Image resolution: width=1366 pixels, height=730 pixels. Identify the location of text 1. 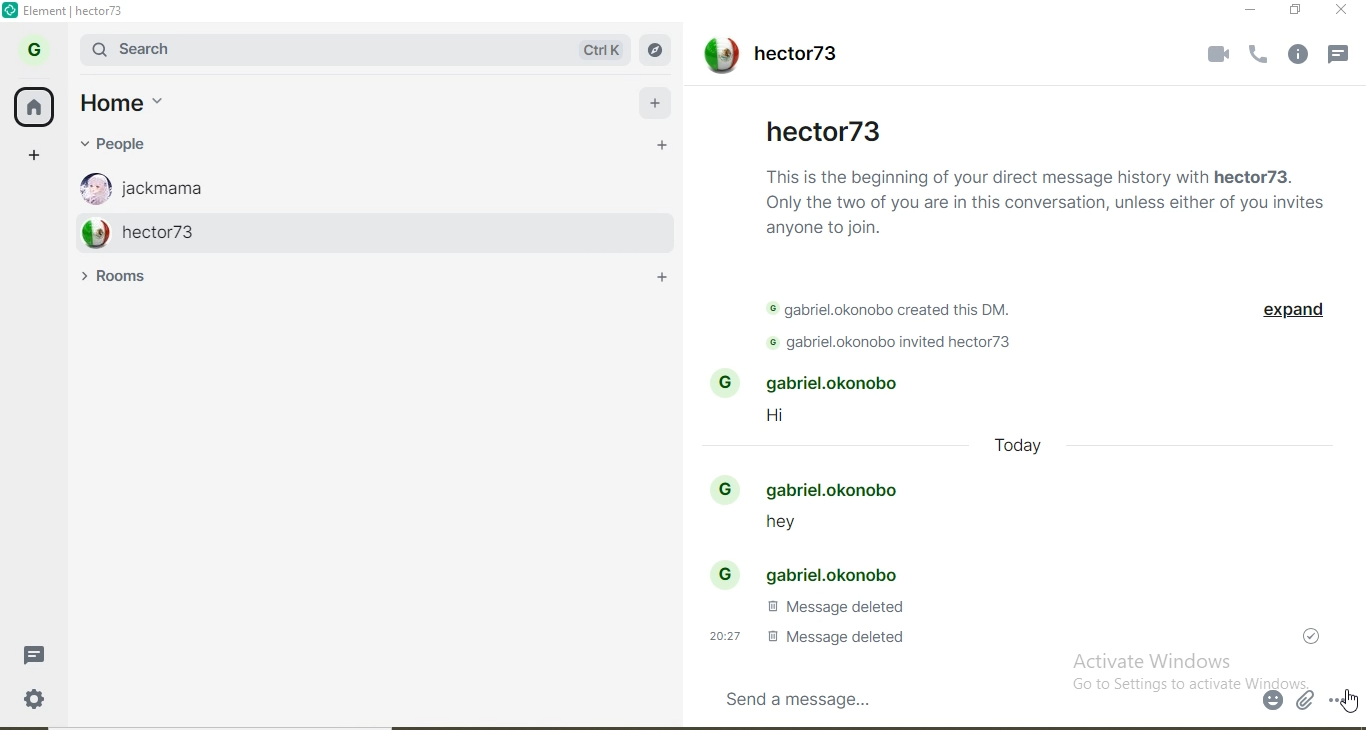
(1046, 199).